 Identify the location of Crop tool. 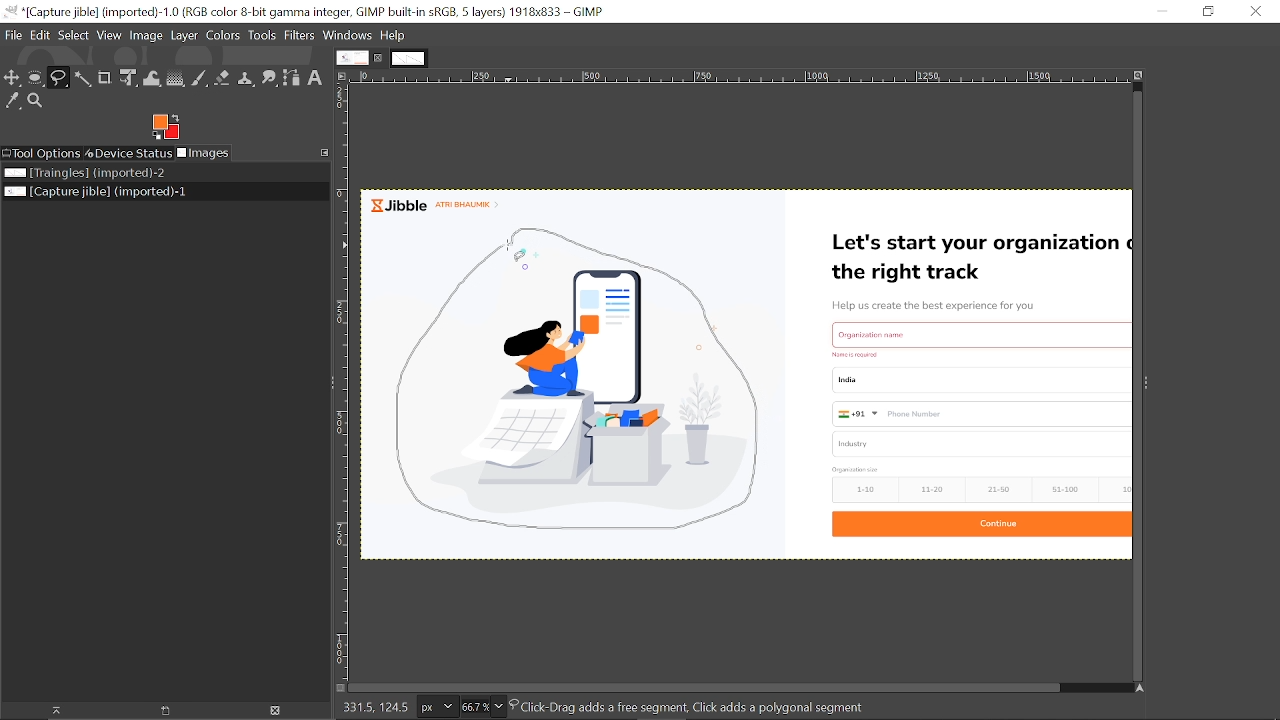
(105, 77).